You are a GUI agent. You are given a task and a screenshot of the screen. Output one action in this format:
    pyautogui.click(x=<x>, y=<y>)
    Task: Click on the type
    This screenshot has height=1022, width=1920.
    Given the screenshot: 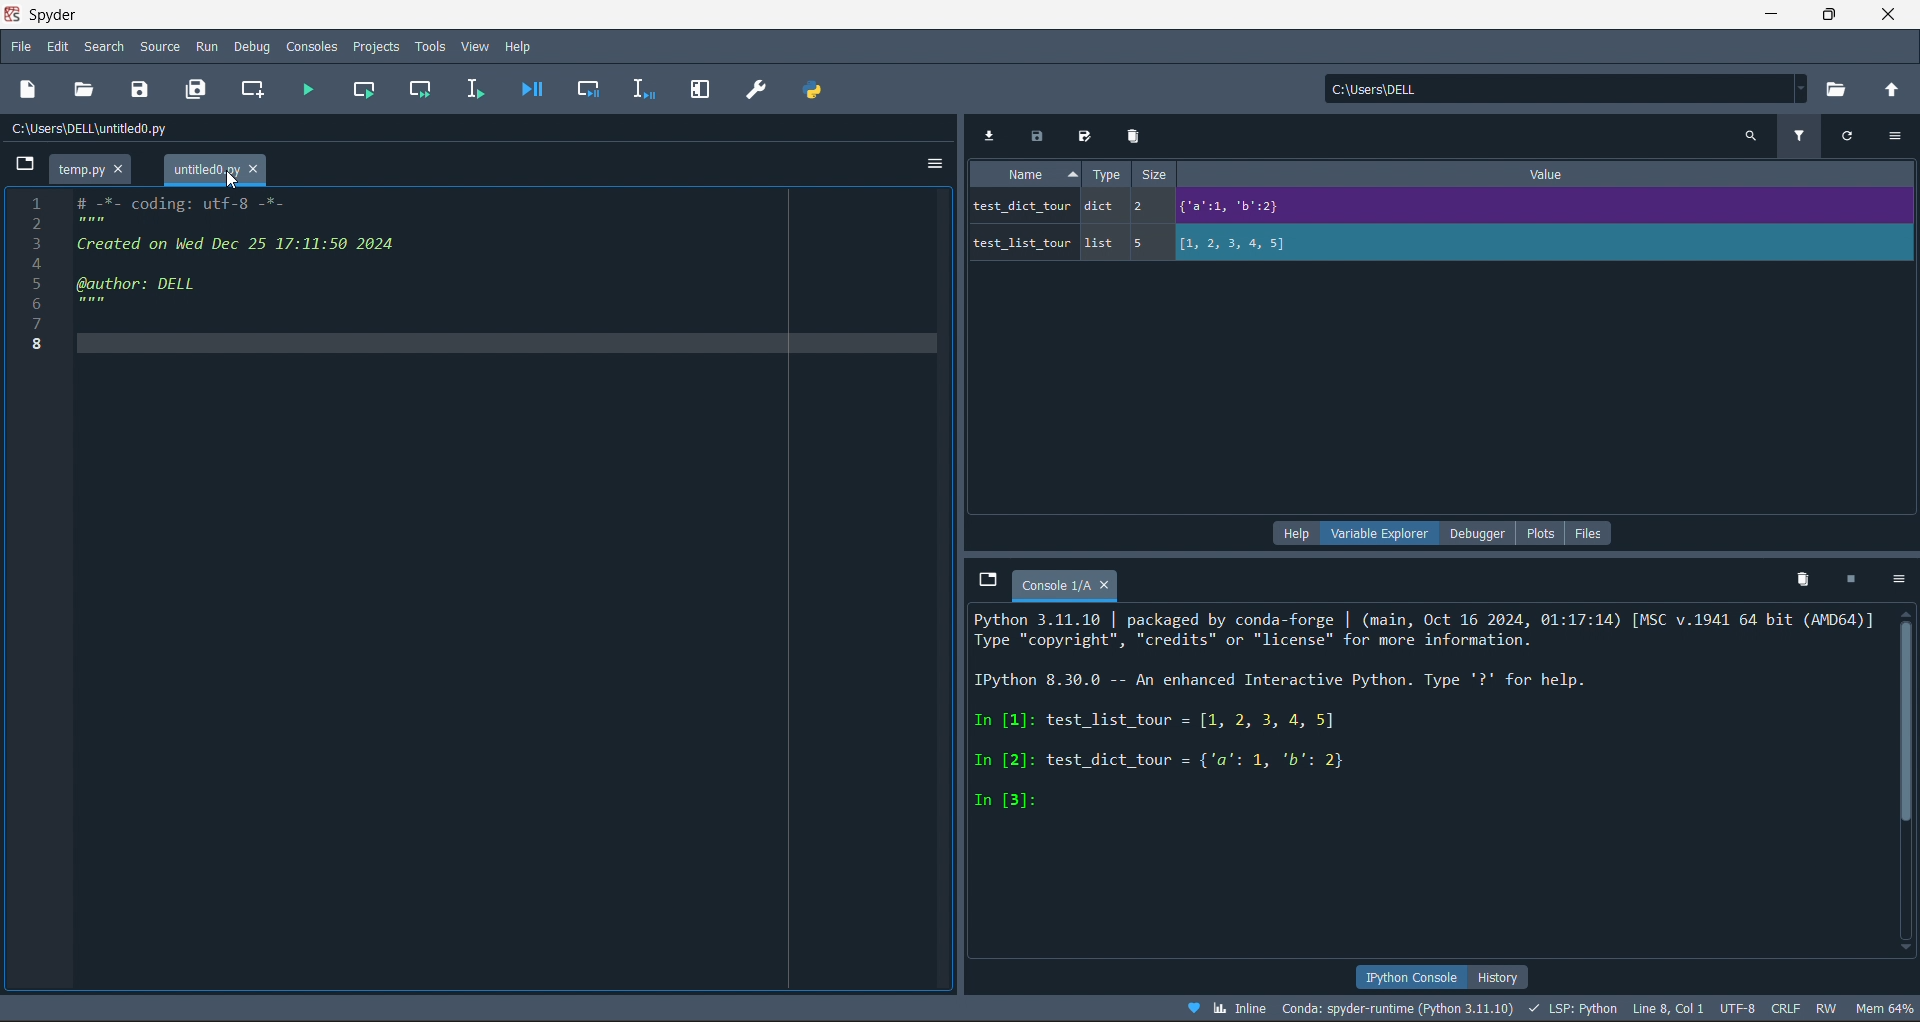 What is the action you would take?
    pyautogui.click(x=1106, y=176)
    